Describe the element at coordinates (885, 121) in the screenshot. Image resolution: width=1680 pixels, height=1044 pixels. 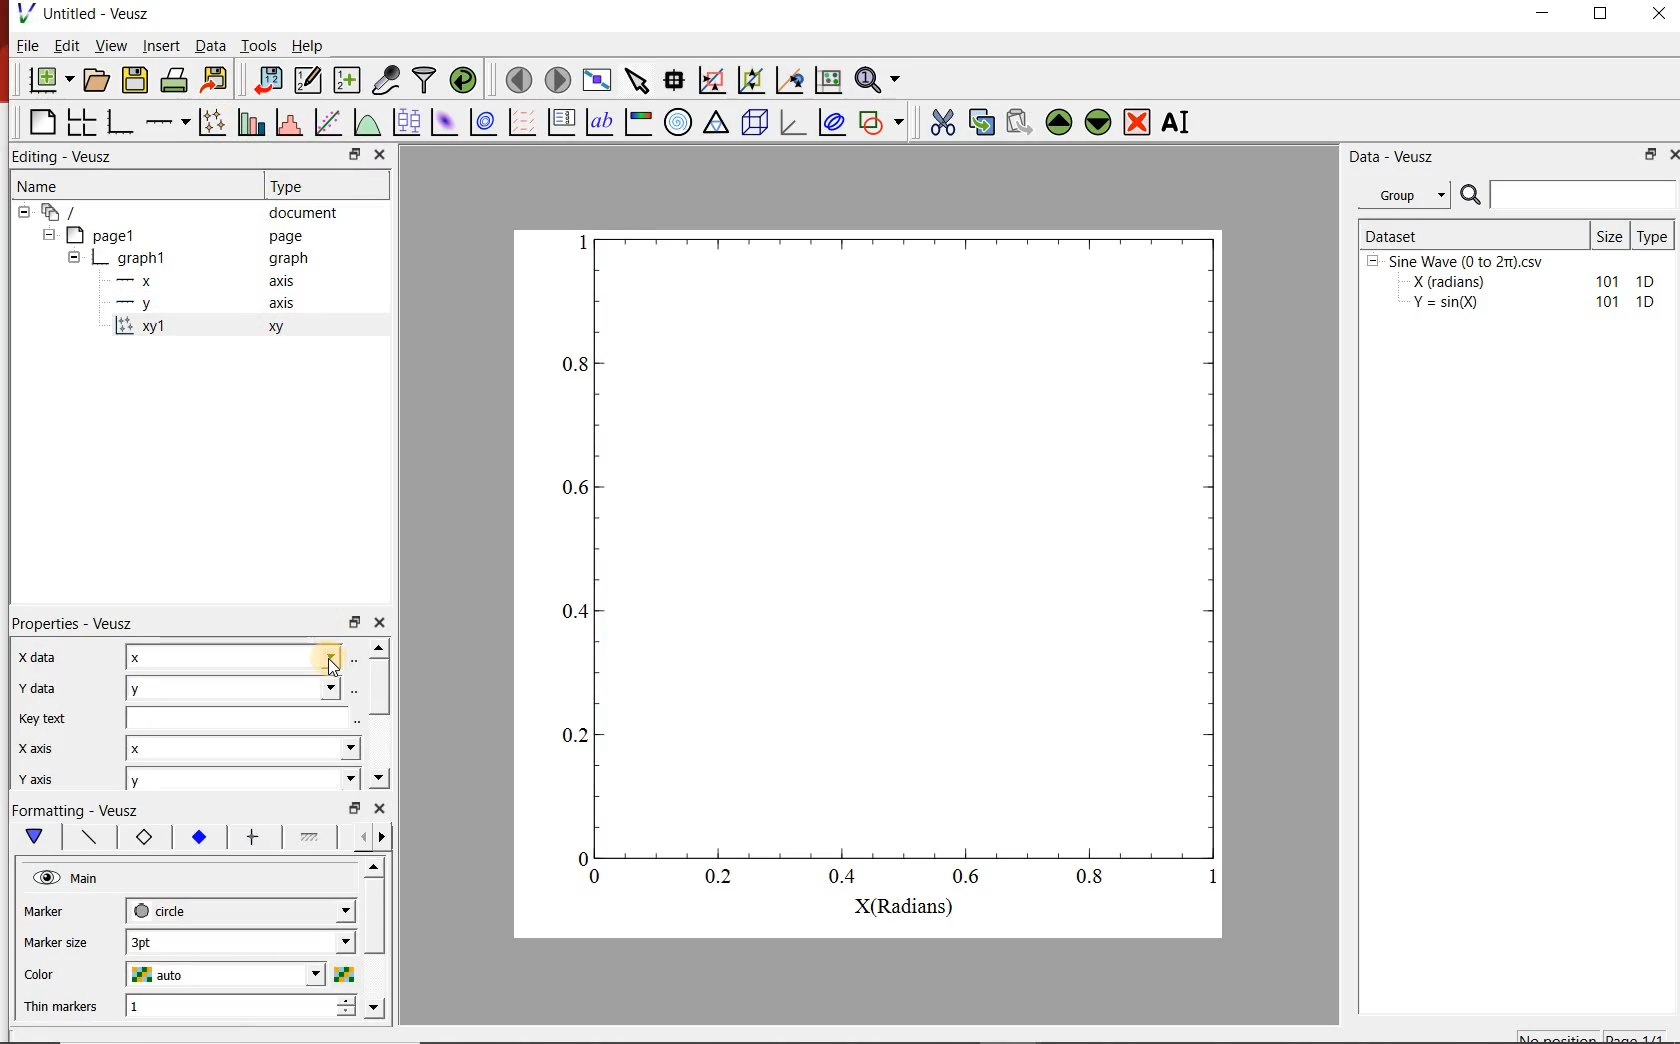
I see `add a shape to the plot` at that location.